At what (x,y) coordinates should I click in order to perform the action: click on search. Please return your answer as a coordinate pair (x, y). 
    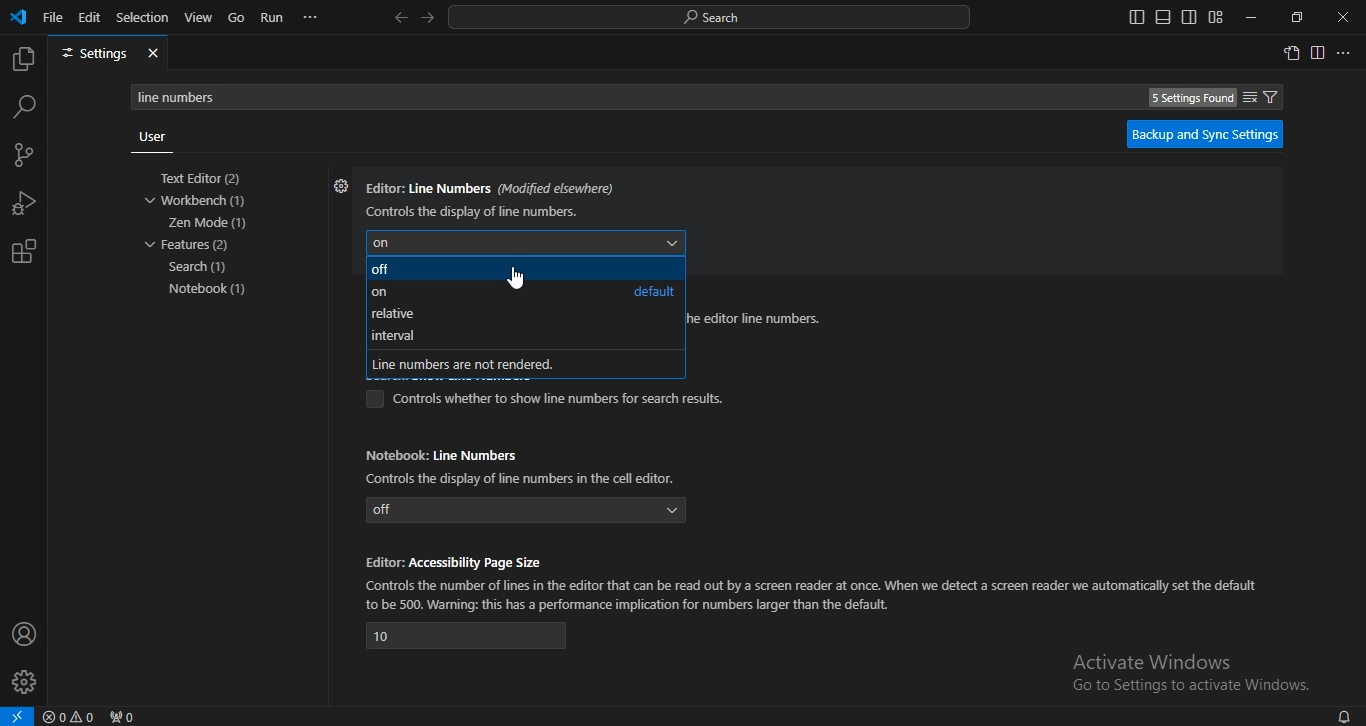
    Looking at the image, I should click on (201, 268).